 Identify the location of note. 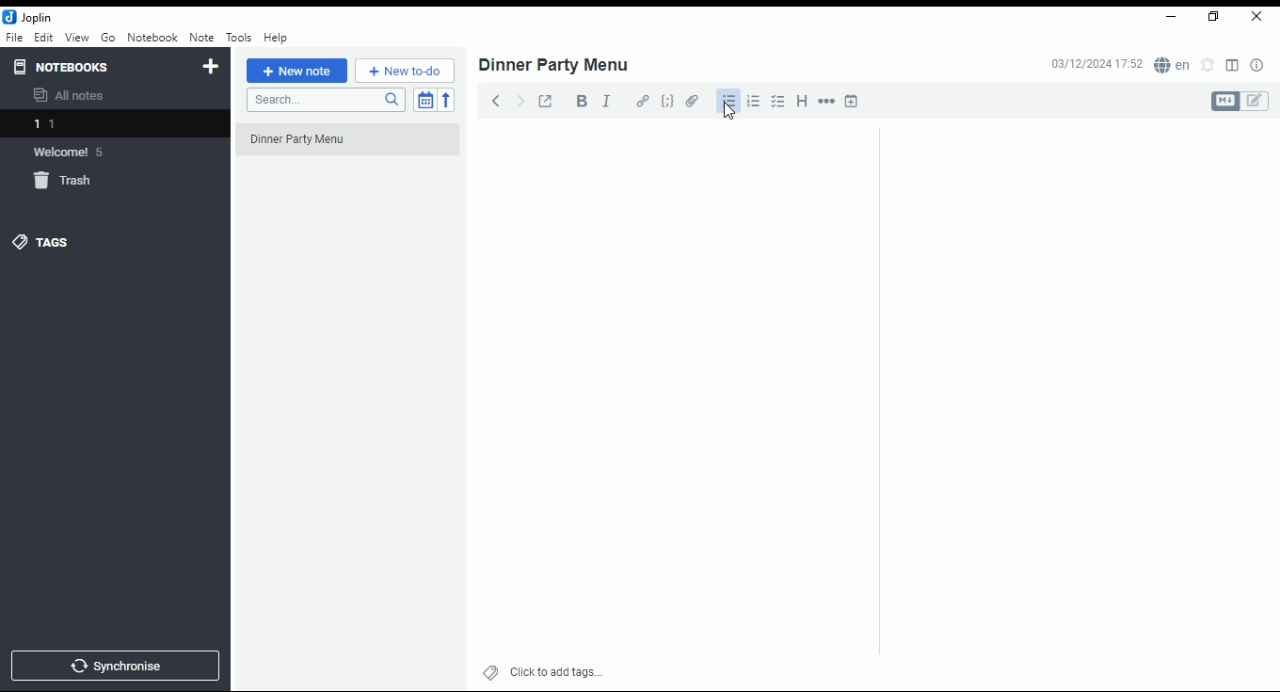
(200, 38).